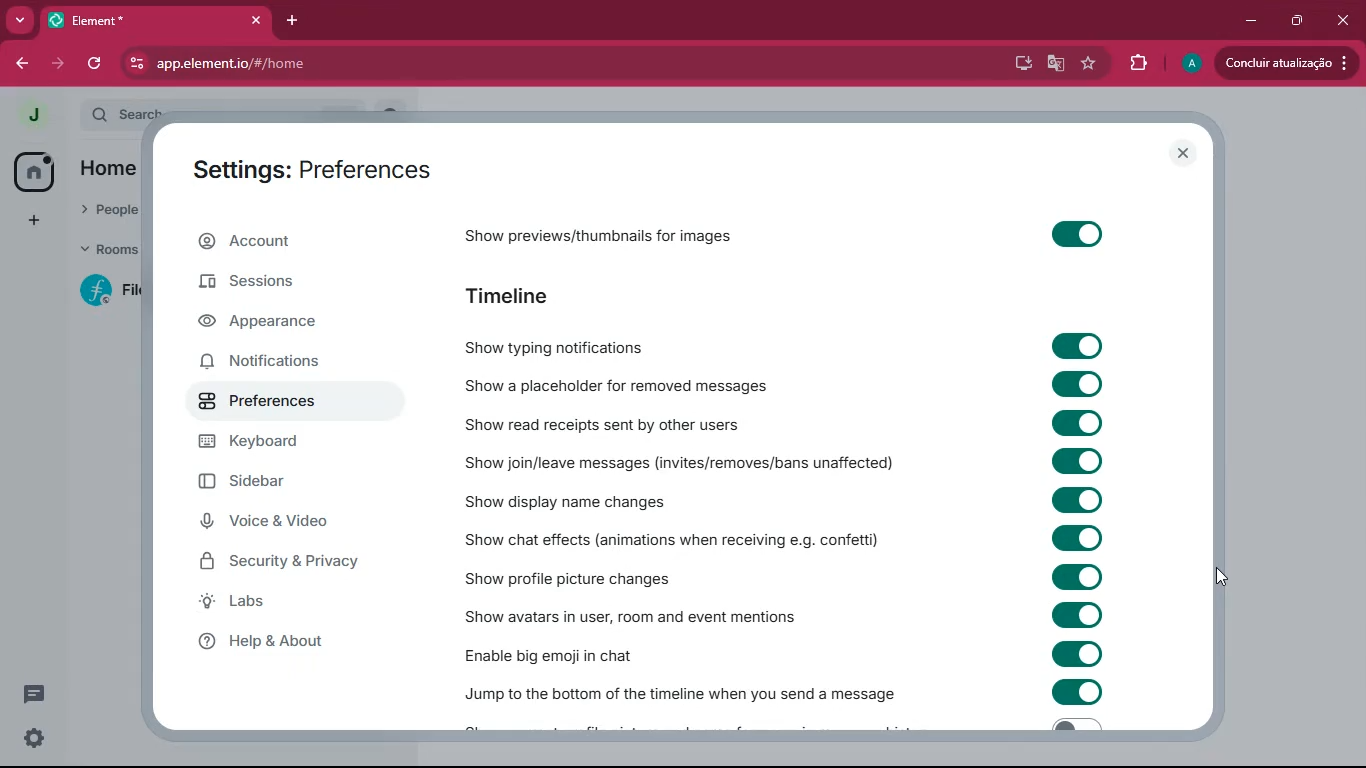 The height and width of the screenshot is (768, 1366). I want to click on google translate, so click(1054, 64).